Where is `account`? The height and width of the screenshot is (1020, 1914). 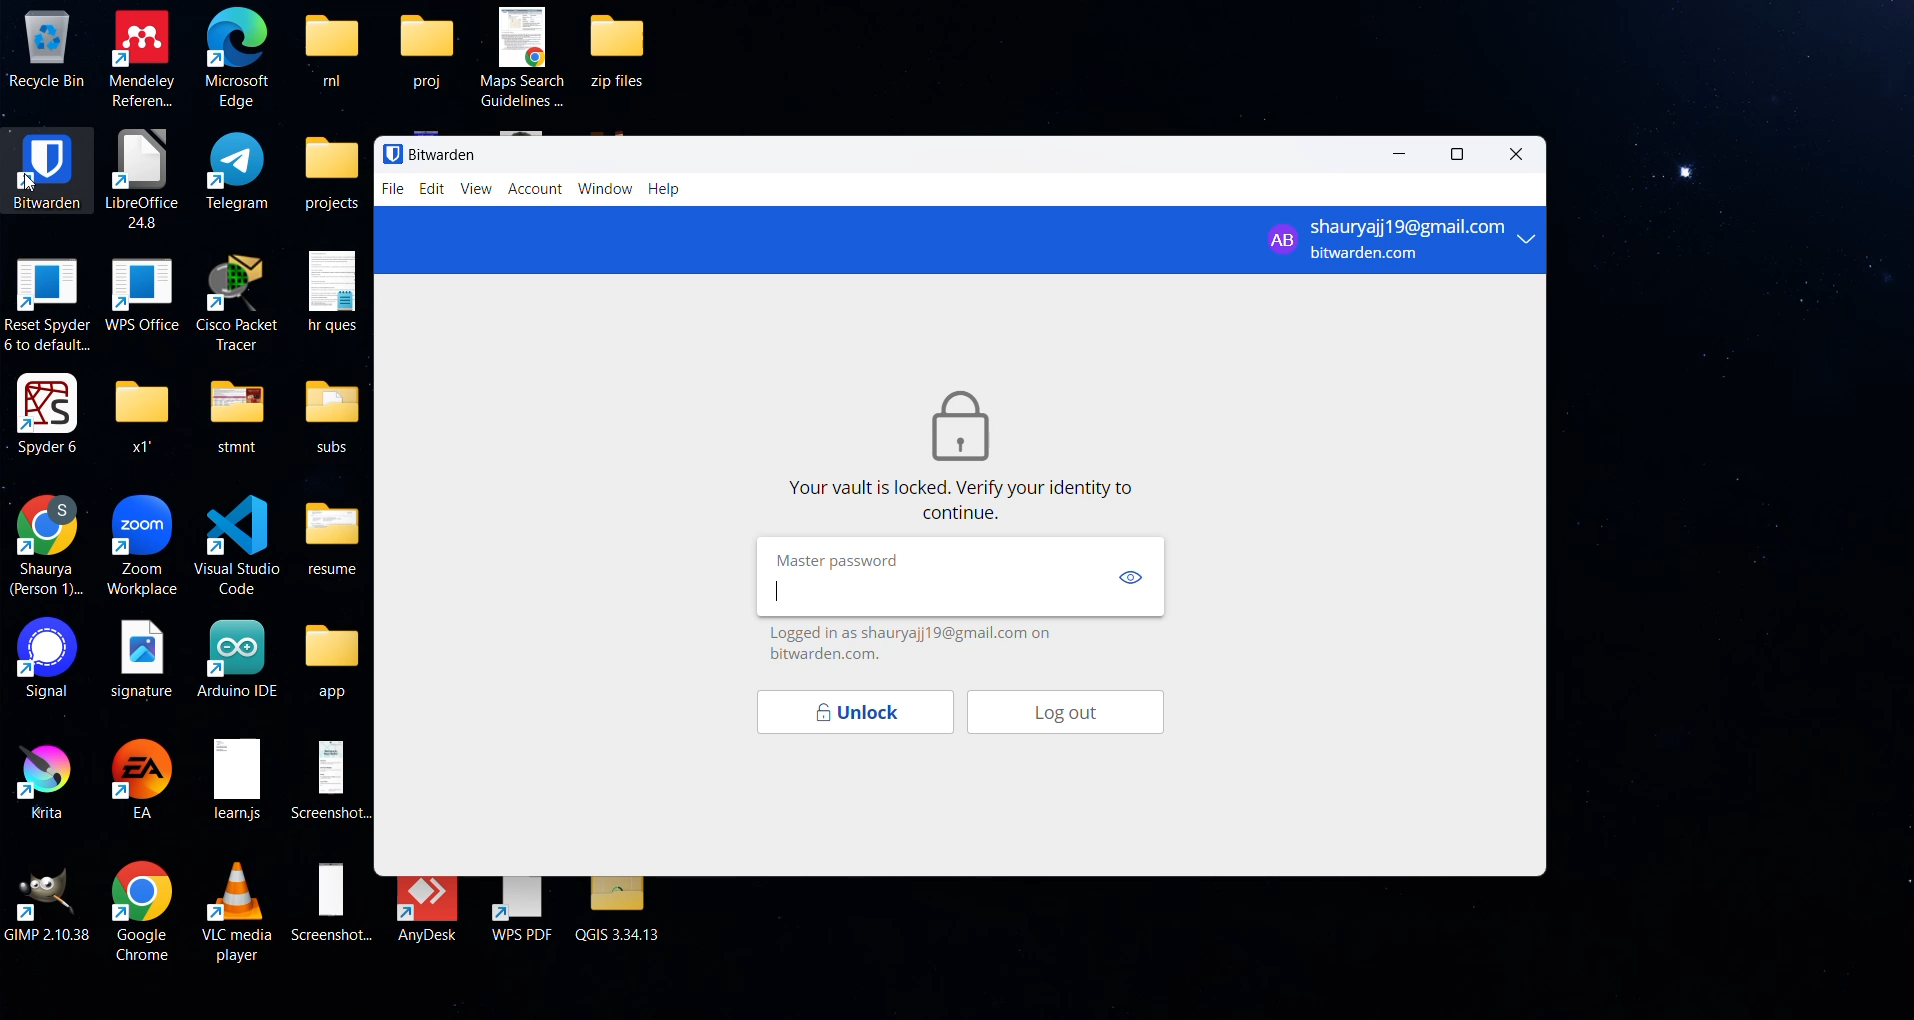 account is located at coordinates (538, 190).